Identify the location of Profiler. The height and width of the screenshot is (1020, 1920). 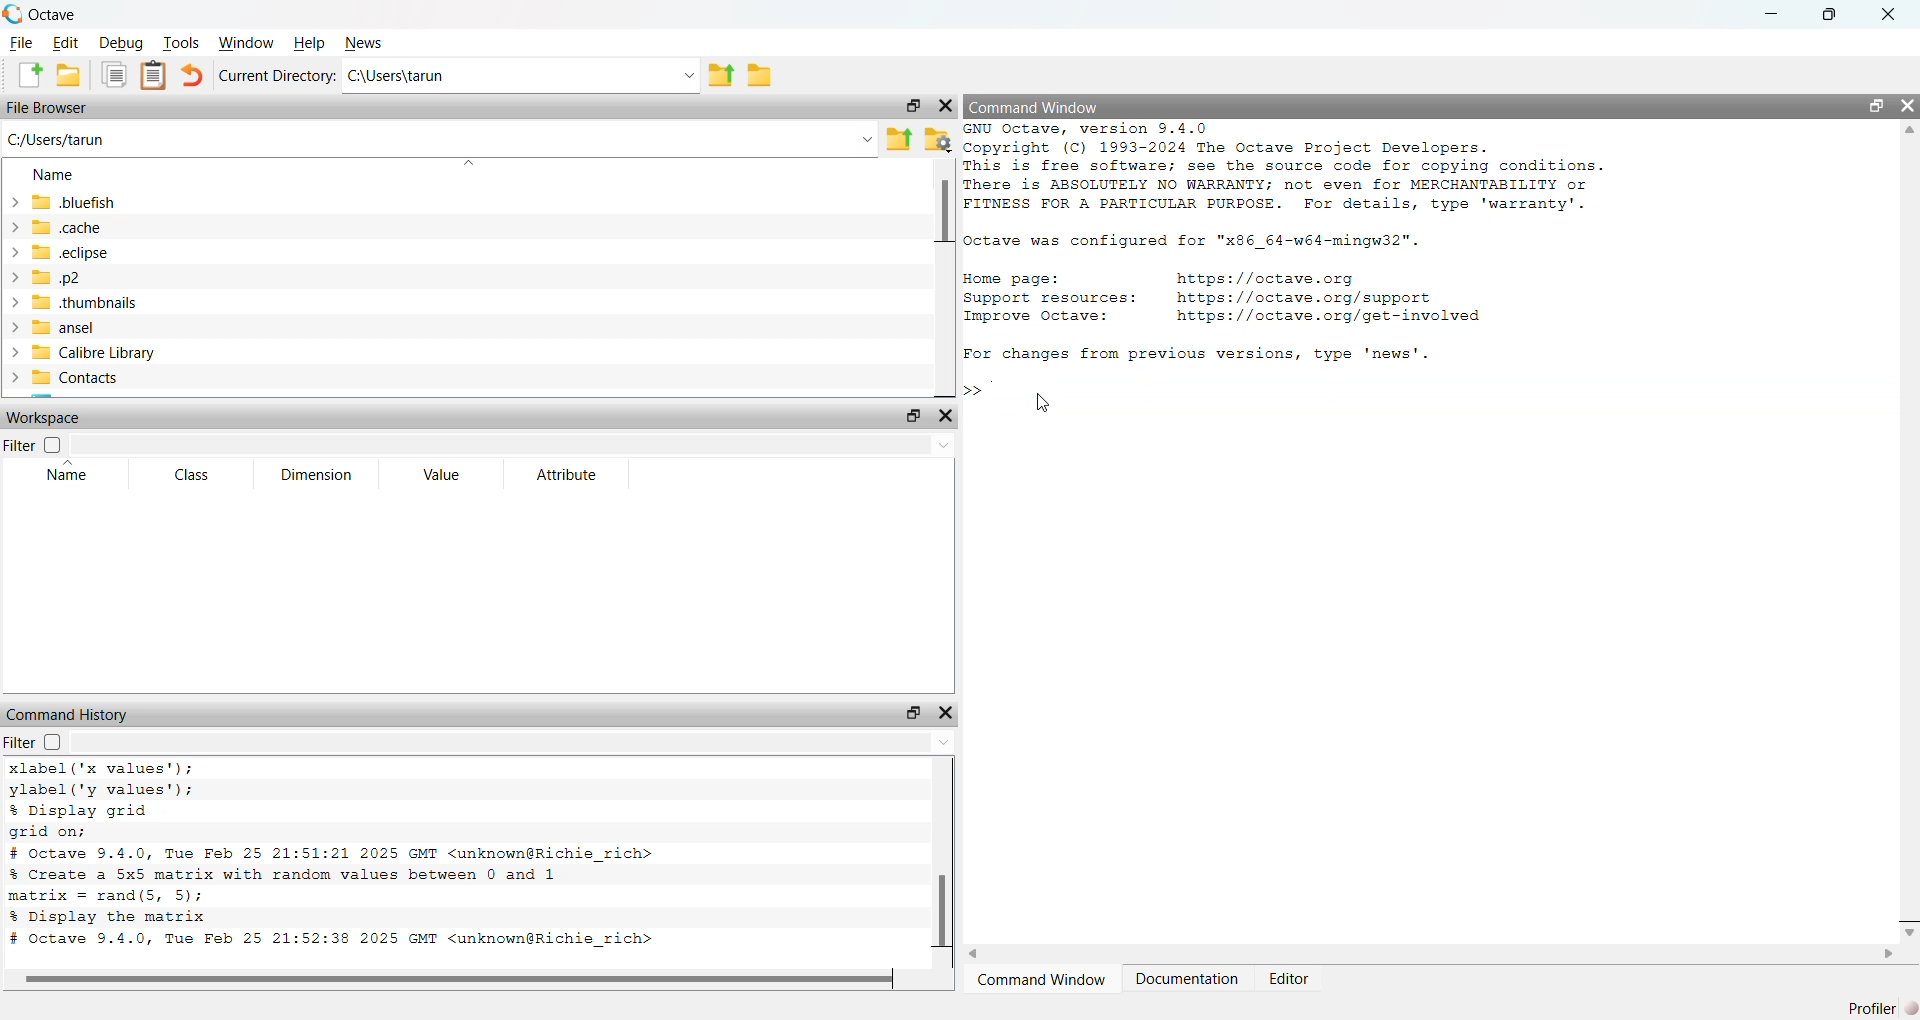
(1868, 1007).